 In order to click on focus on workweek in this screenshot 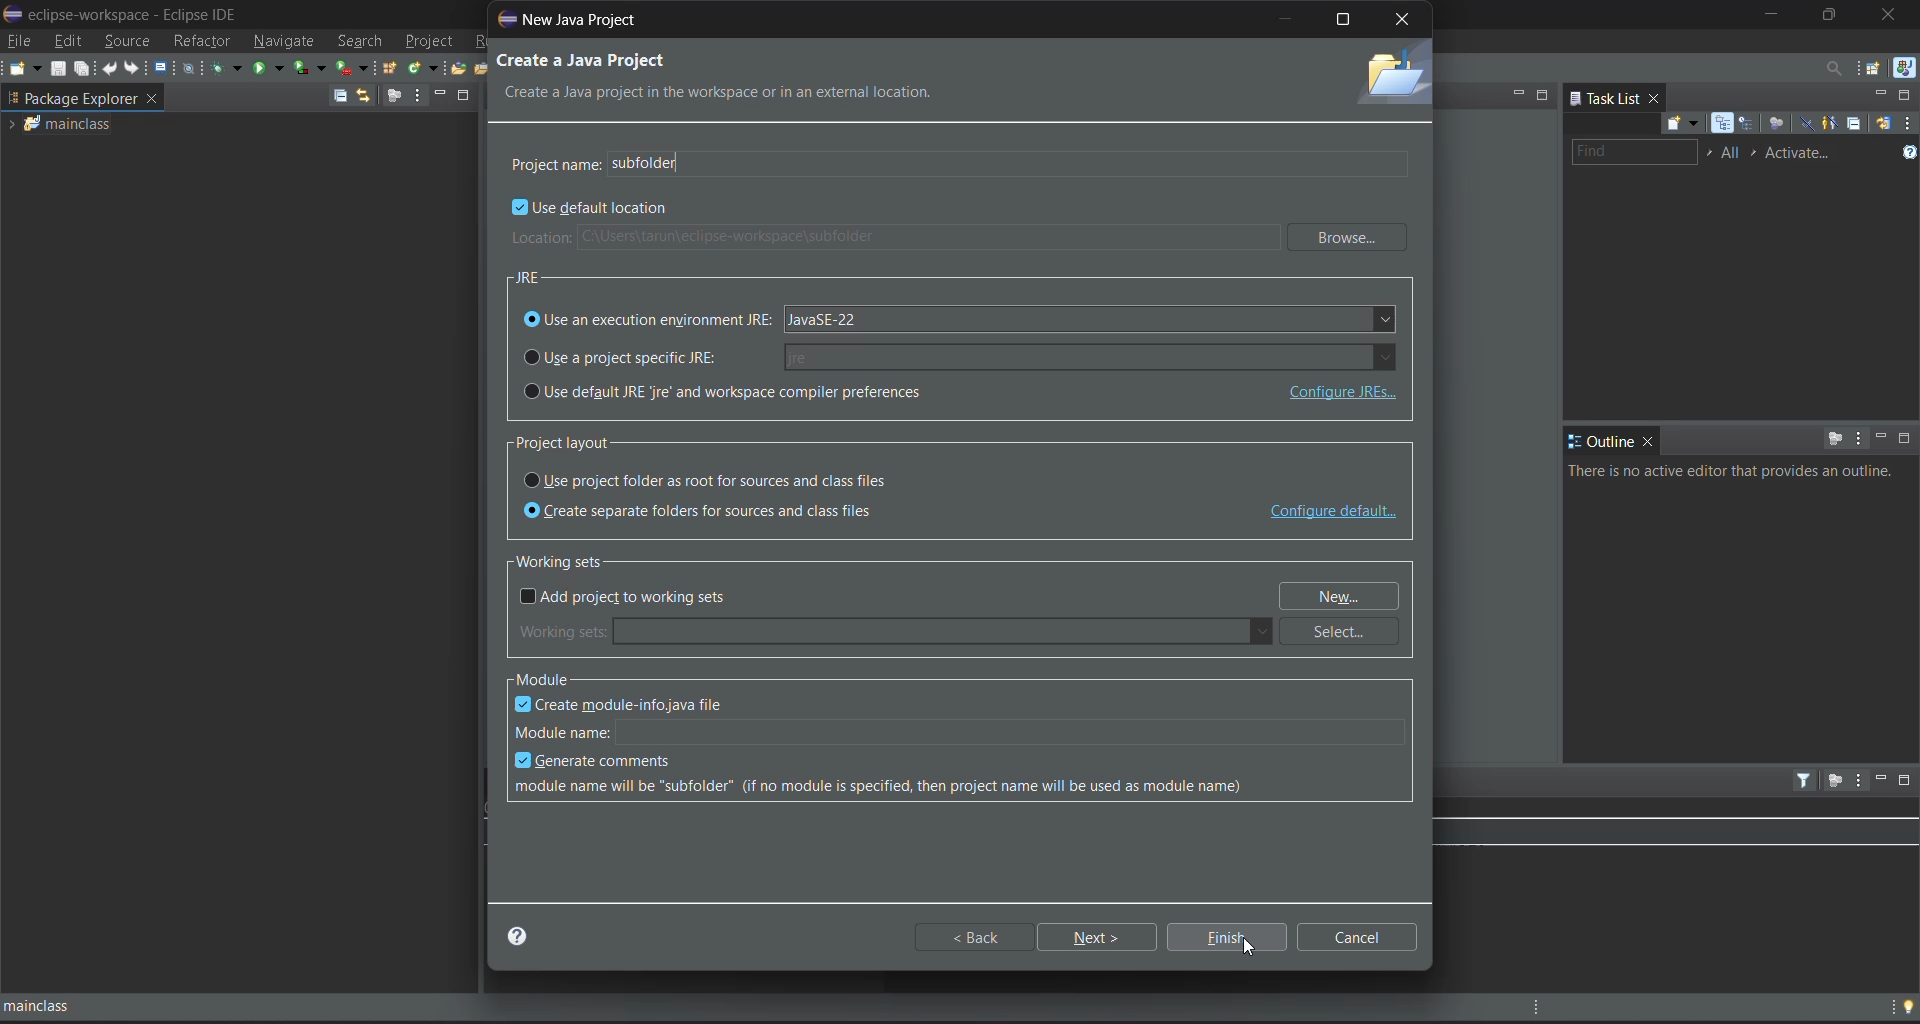, I will do `click(1775, 122)`.